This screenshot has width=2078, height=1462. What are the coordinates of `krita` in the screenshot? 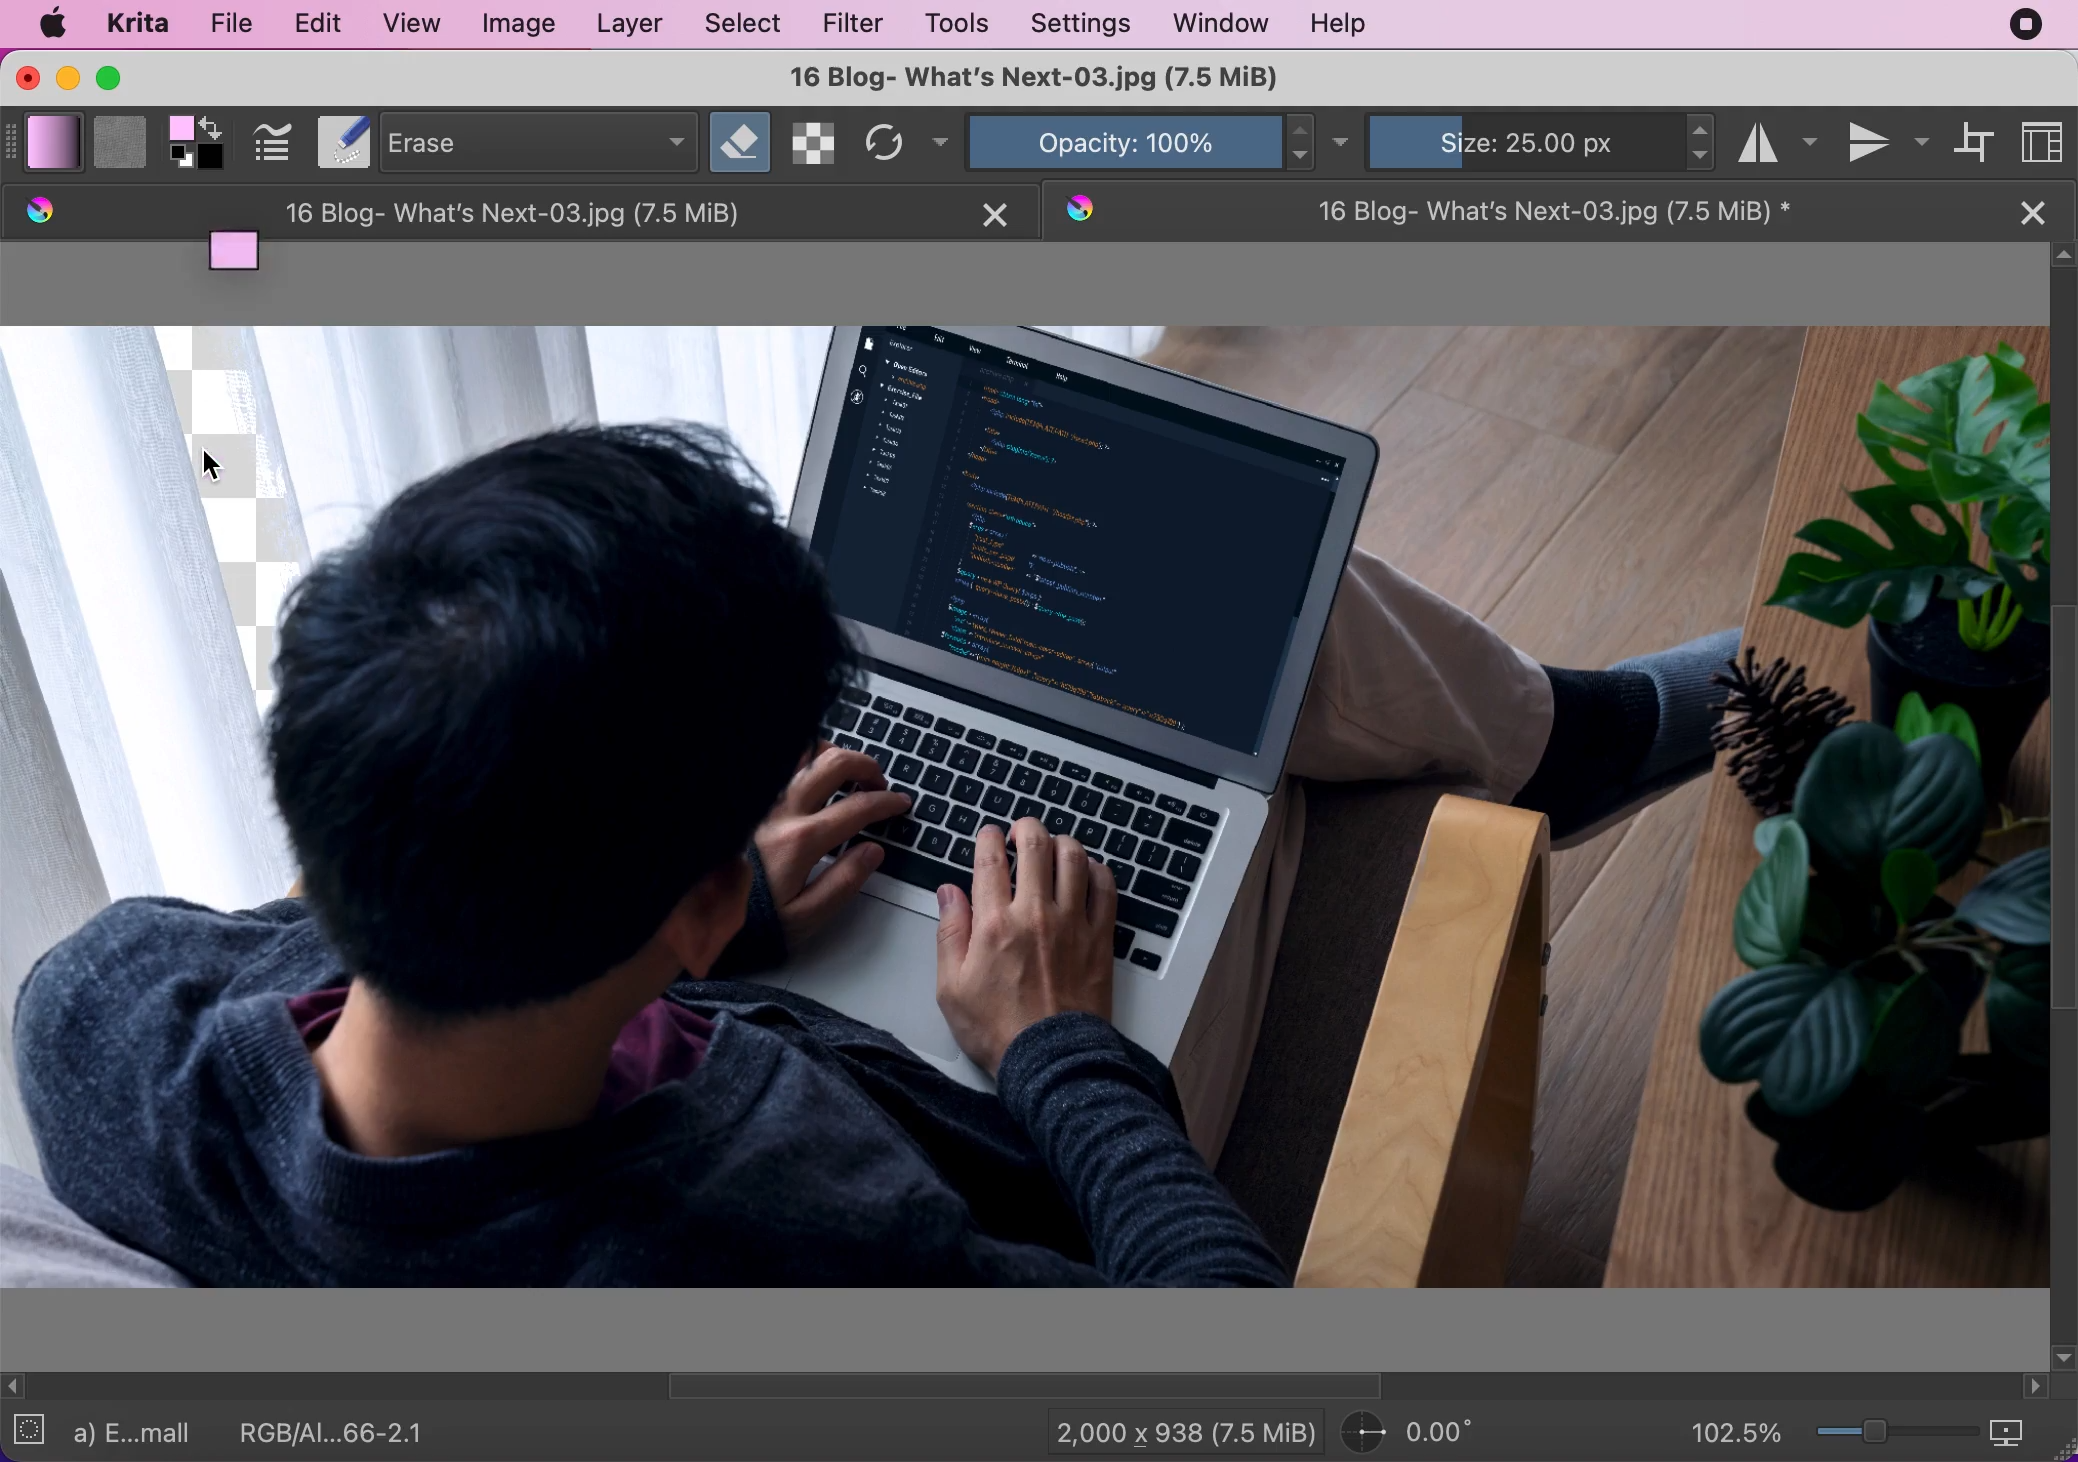 It's located at (142, 21).